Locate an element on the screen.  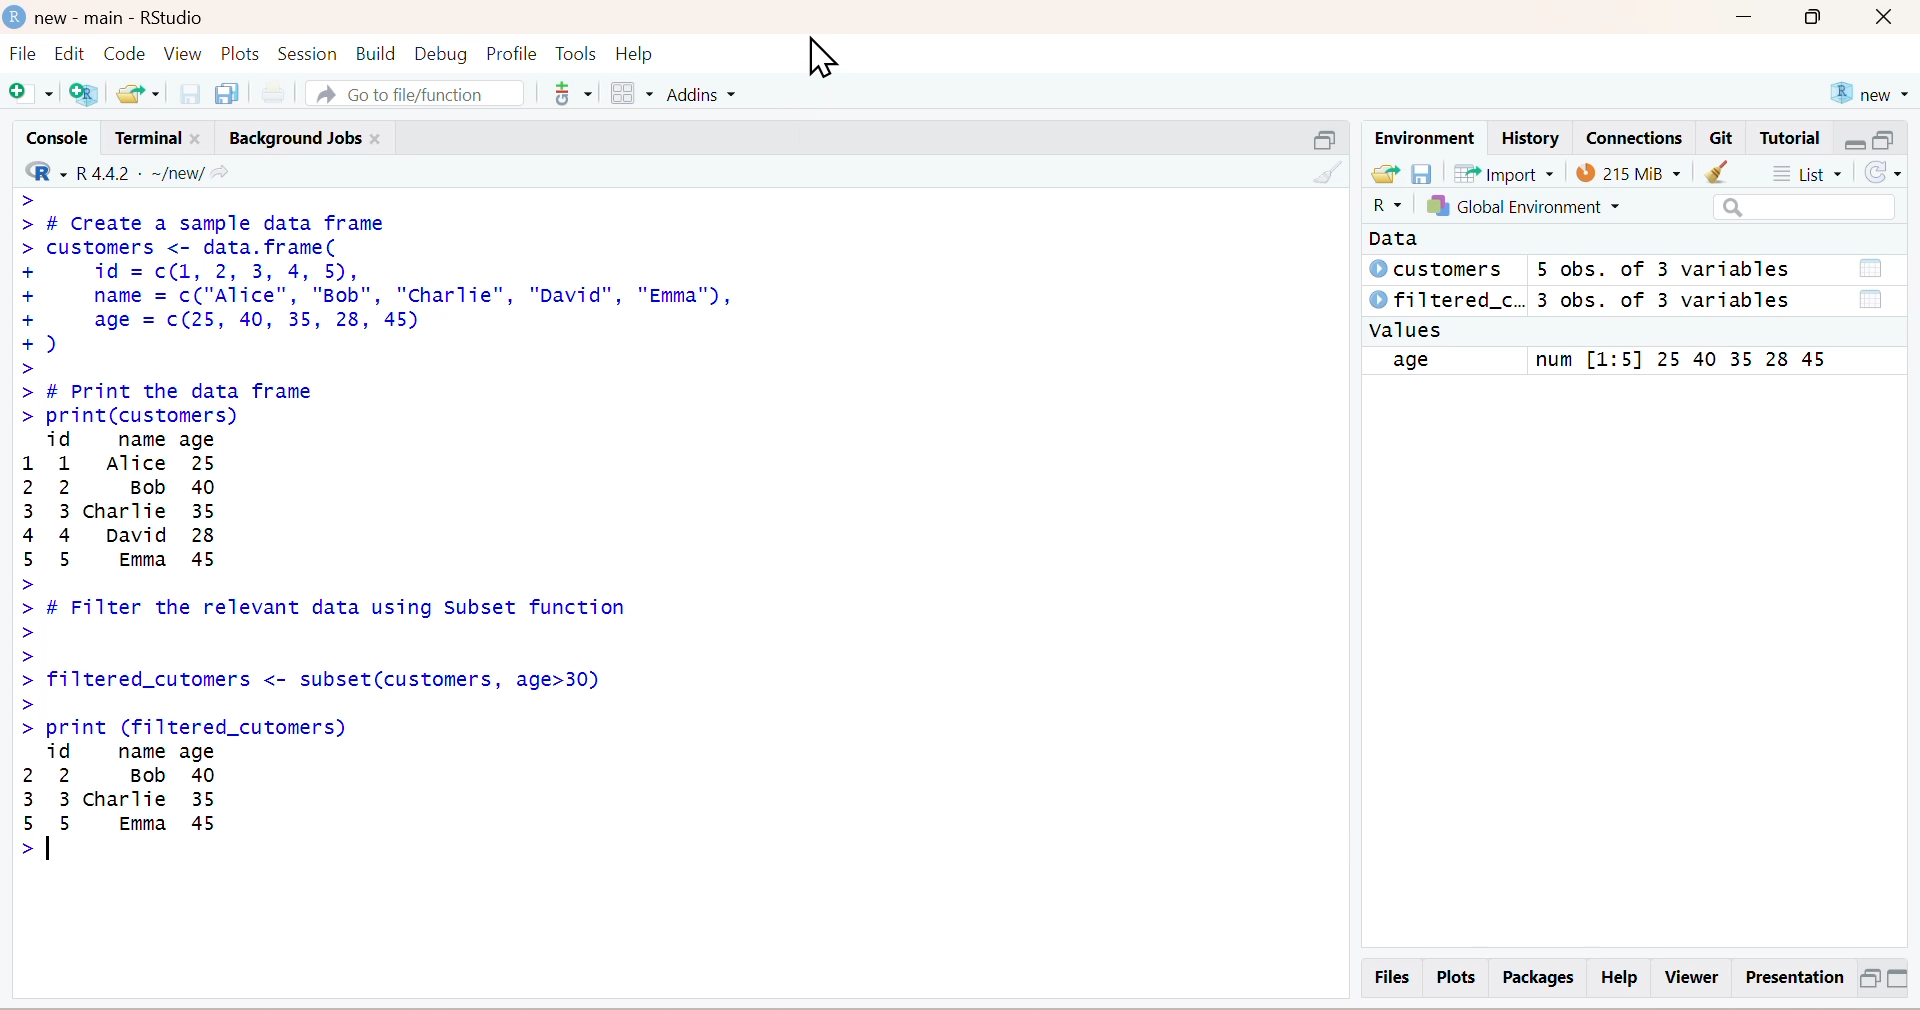
age num [1:5] 25 40 35 28 45 is located at coordinates (1618, 361).